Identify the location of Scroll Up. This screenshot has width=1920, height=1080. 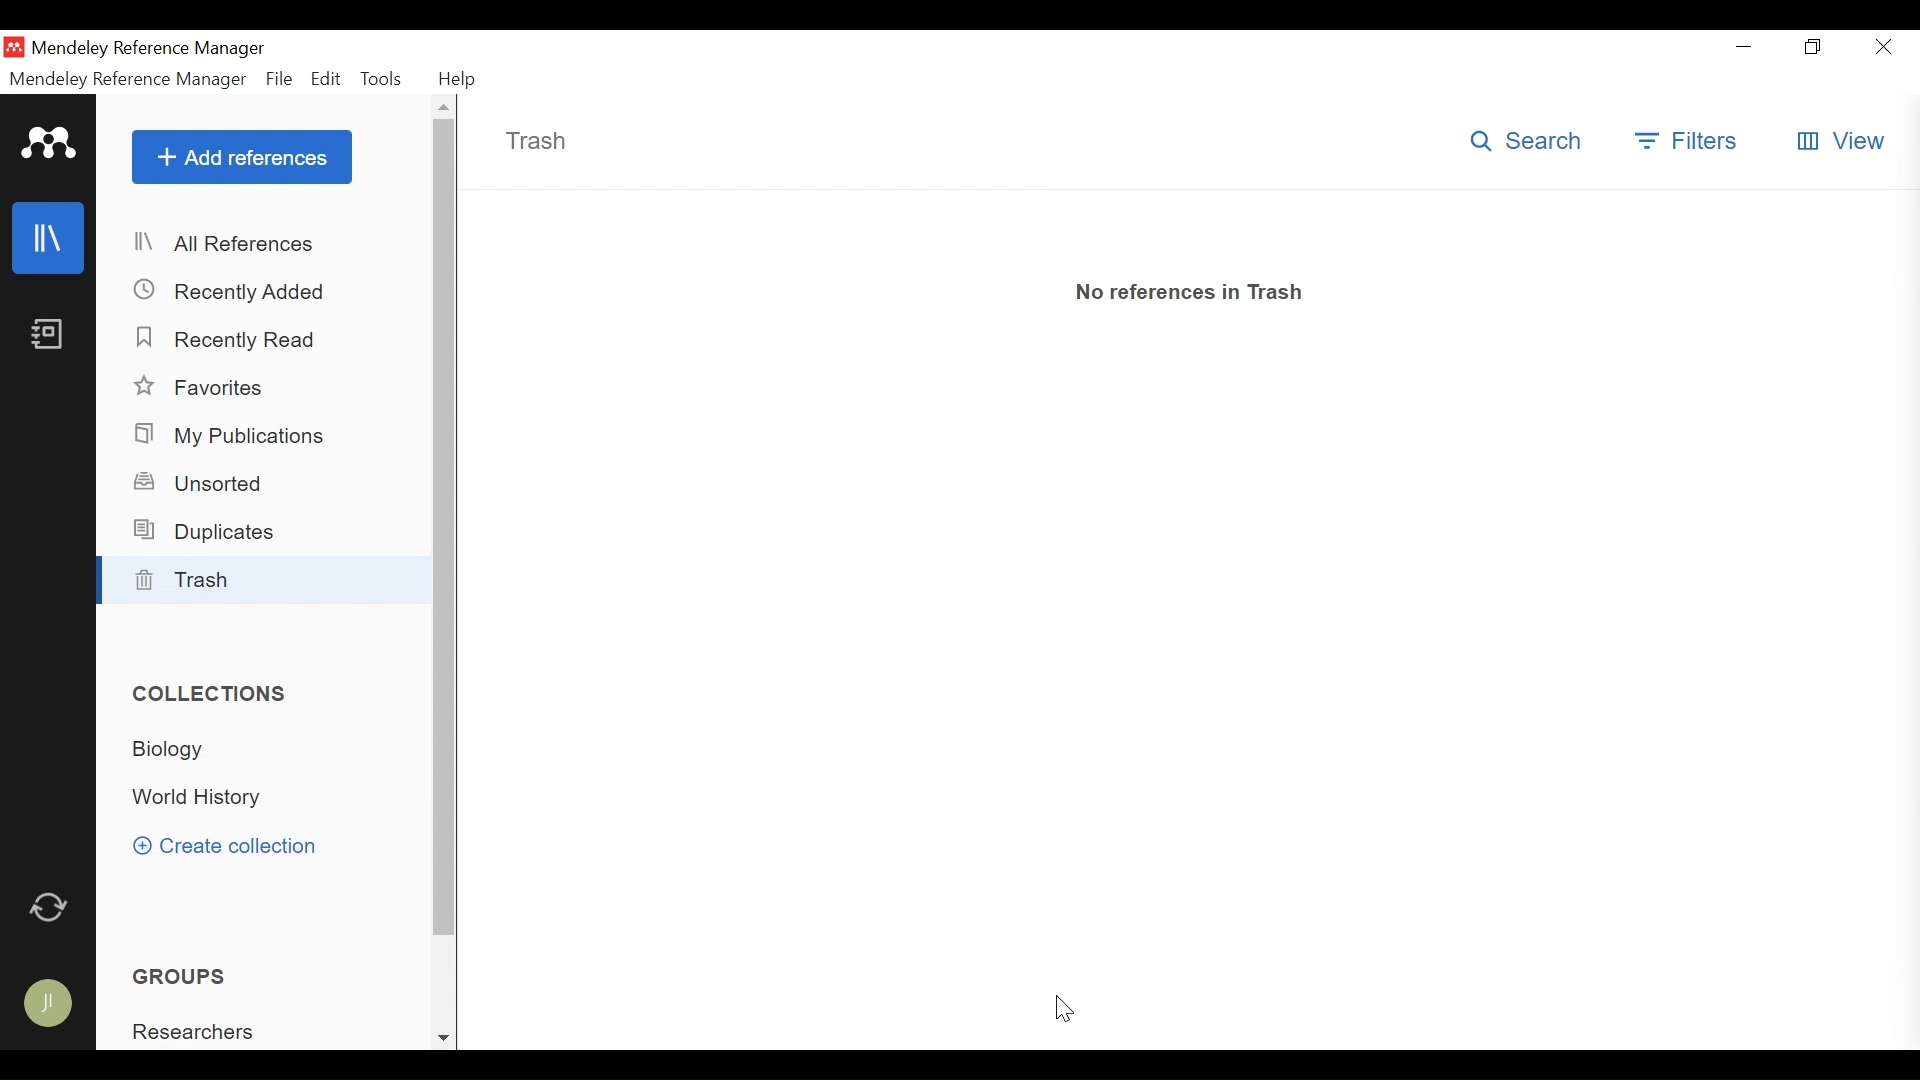
(443, 106).